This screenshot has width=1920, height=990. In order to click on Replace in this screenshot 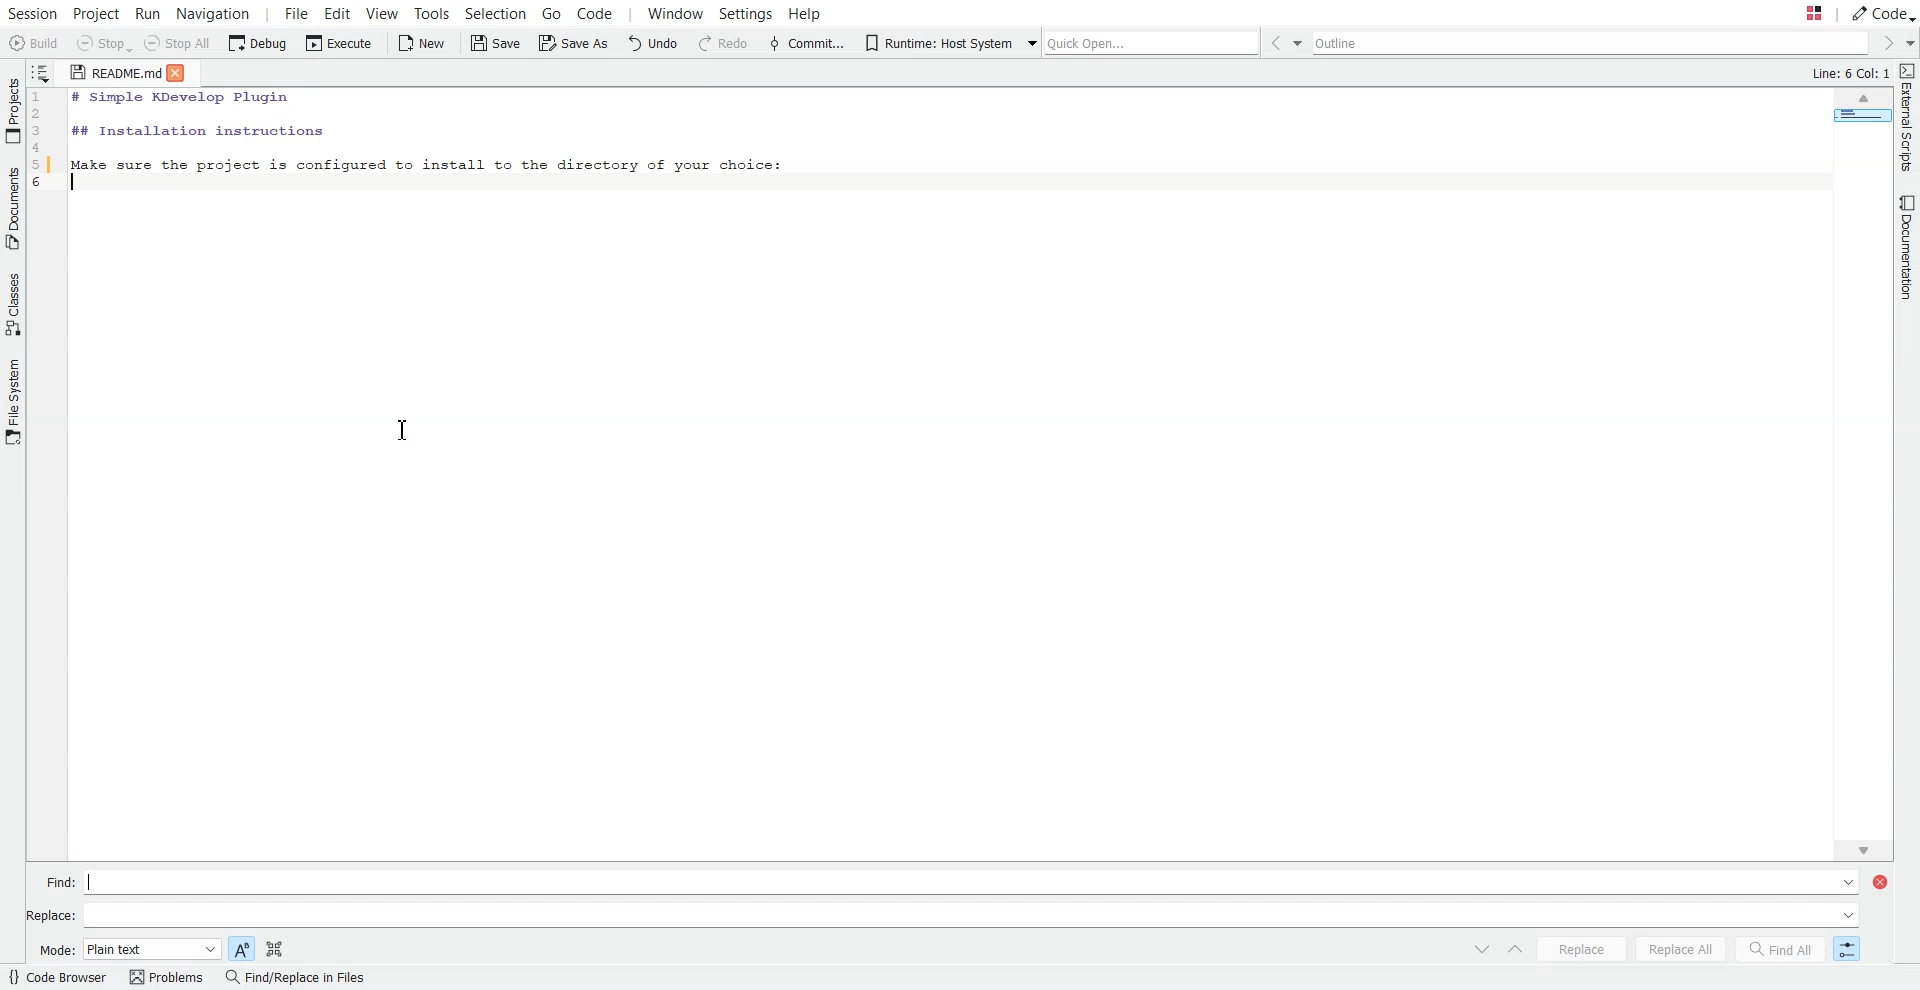, I will do `click(1582, 948)`.